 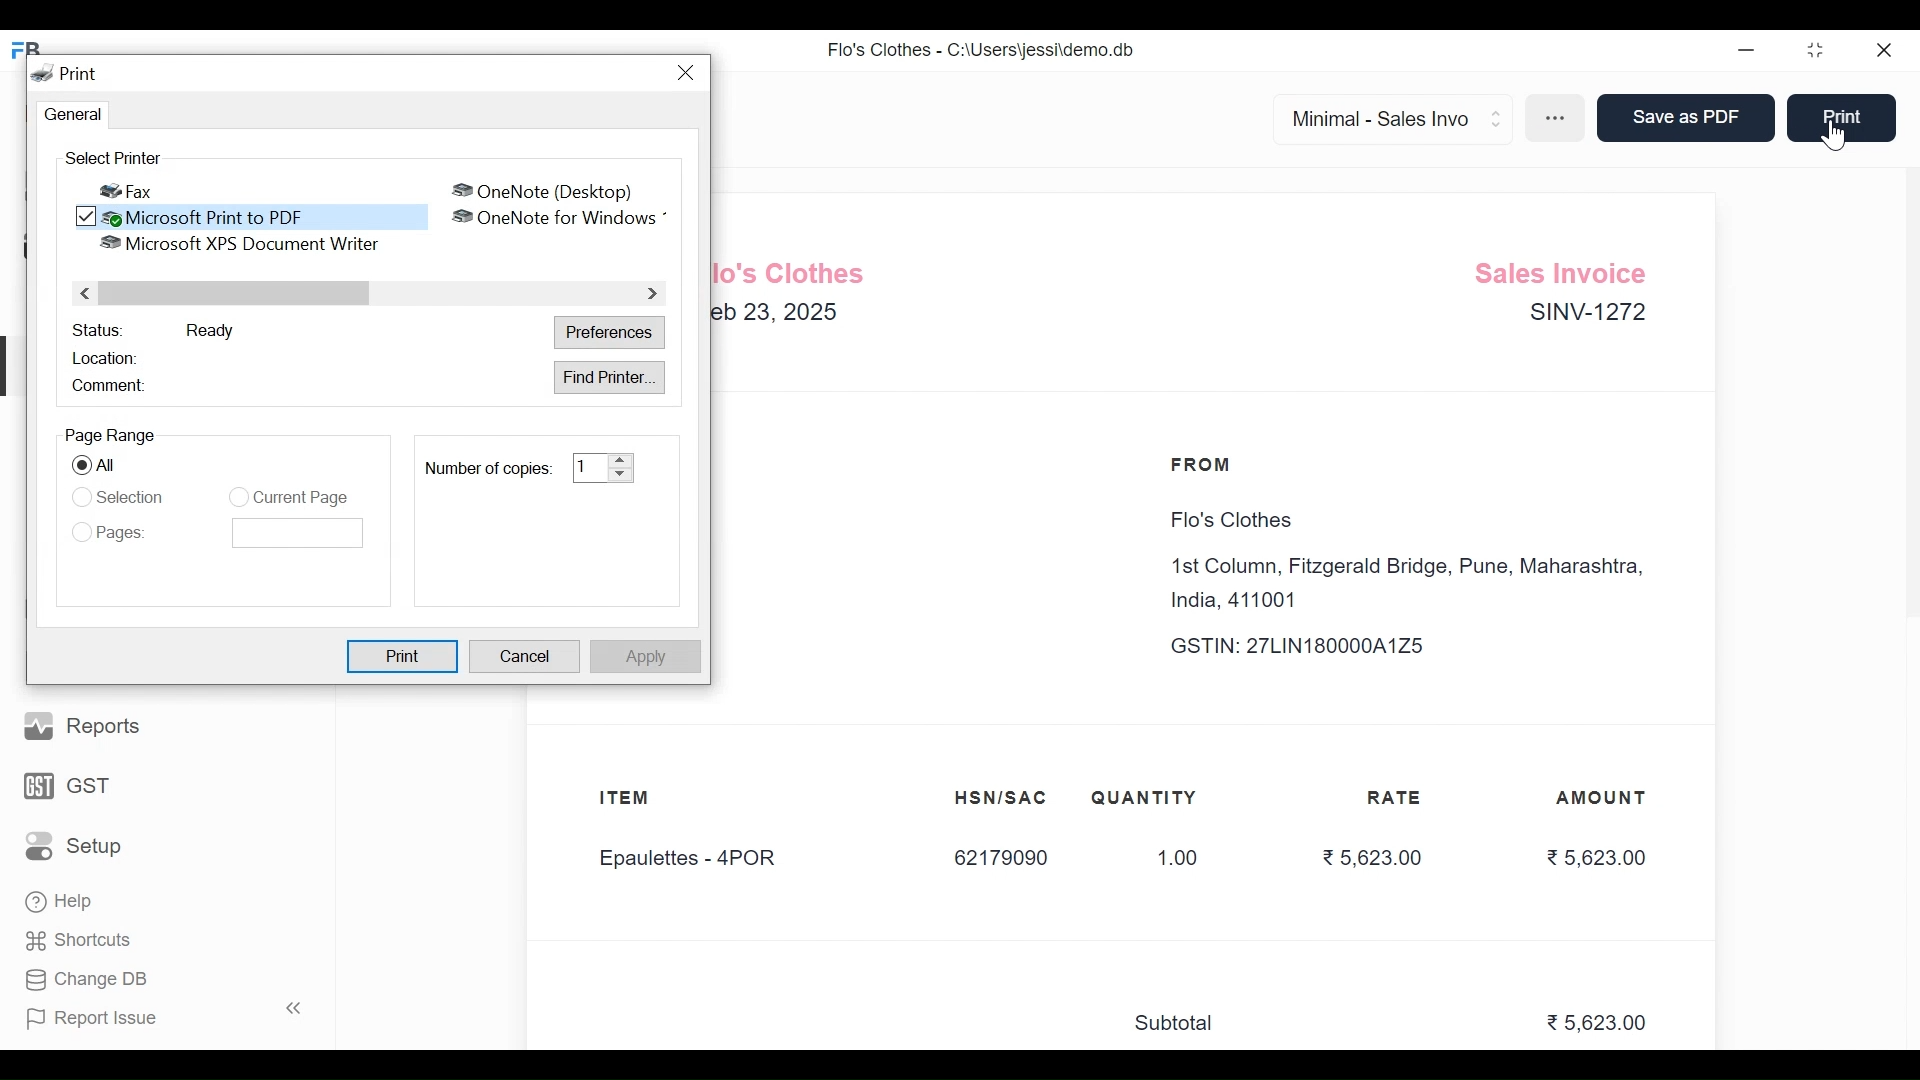 I want to click on Preferences, so click(x=612, y=334).